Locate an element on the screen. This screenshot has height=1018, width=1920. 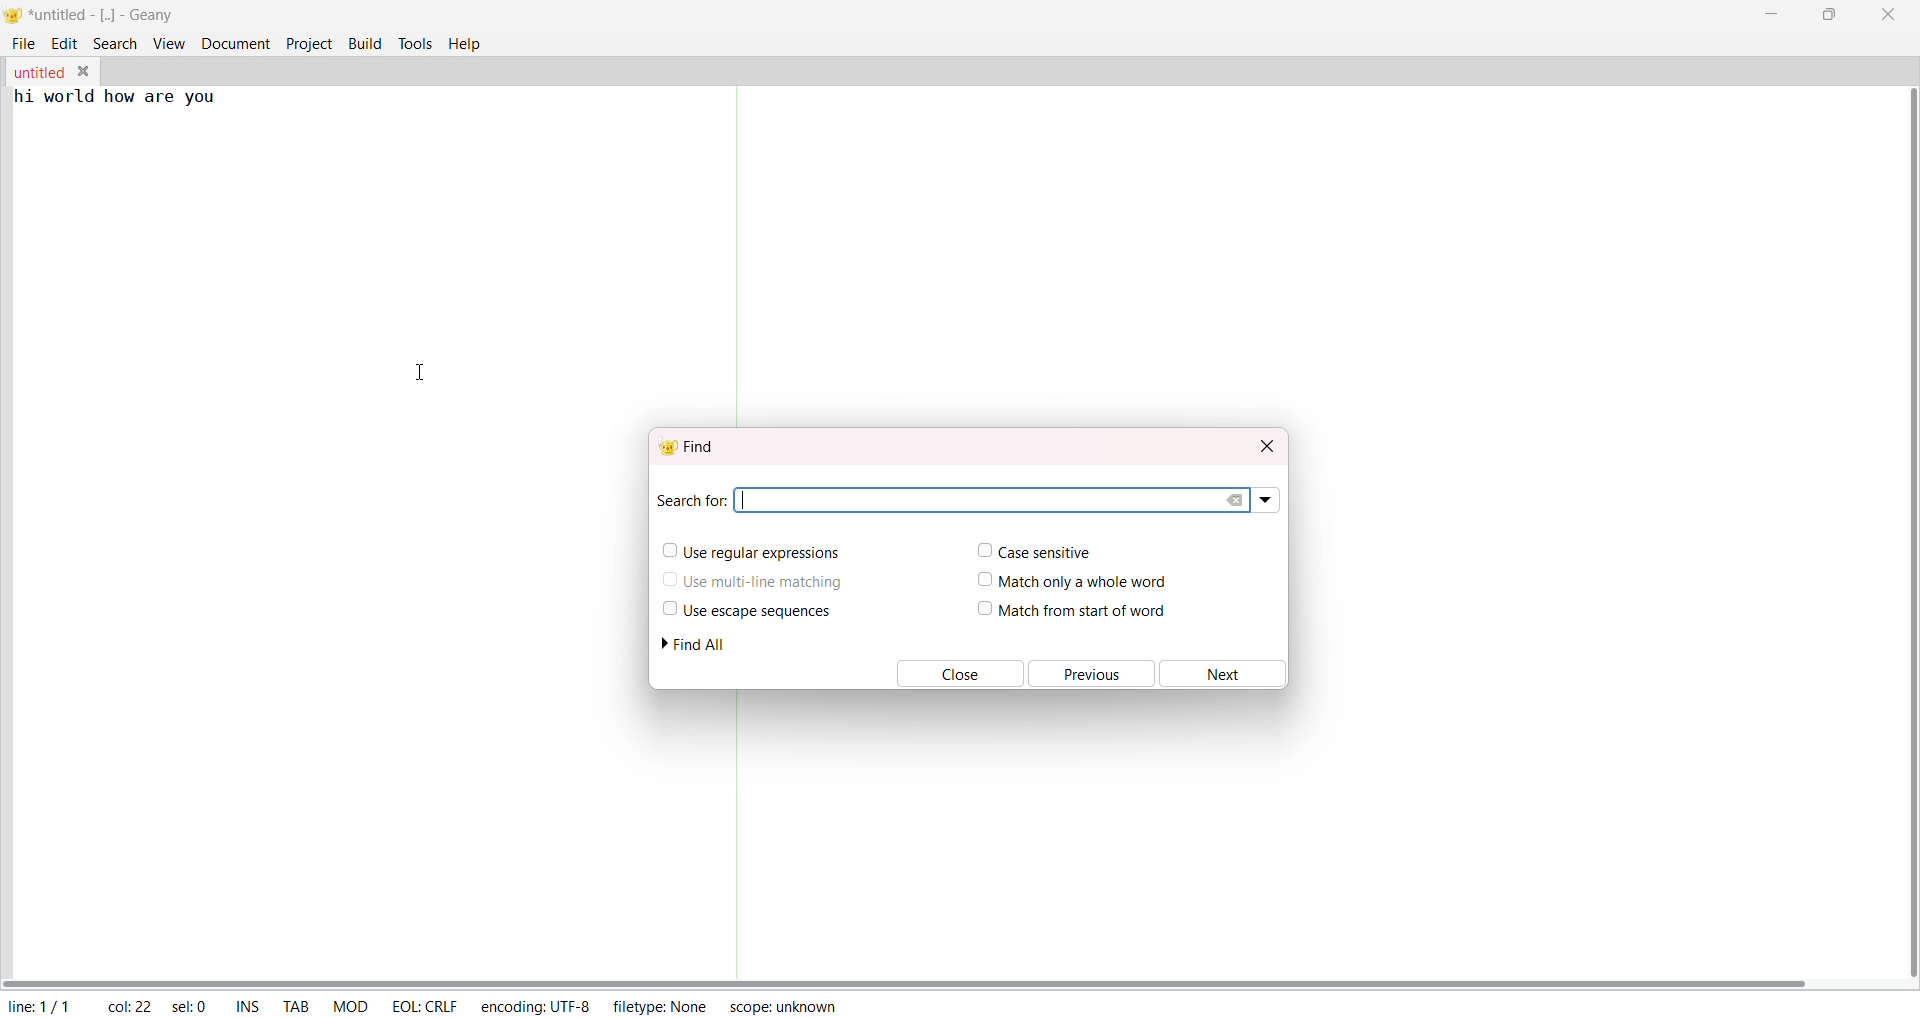
close is located at coordinates (950, 675).